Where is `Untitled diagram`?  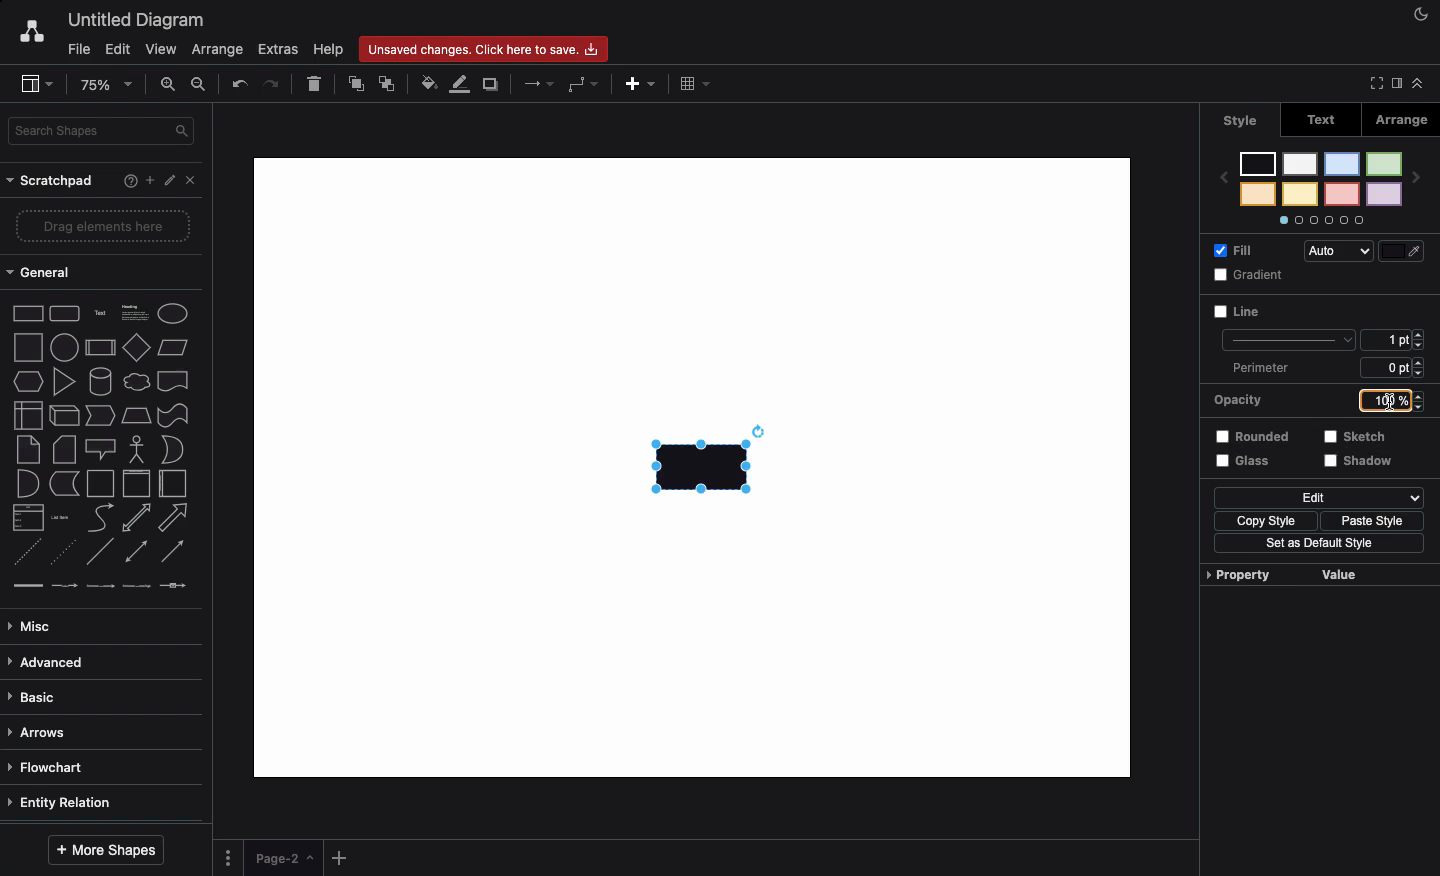
Untitled diagram is located at coordinates (135, 21).